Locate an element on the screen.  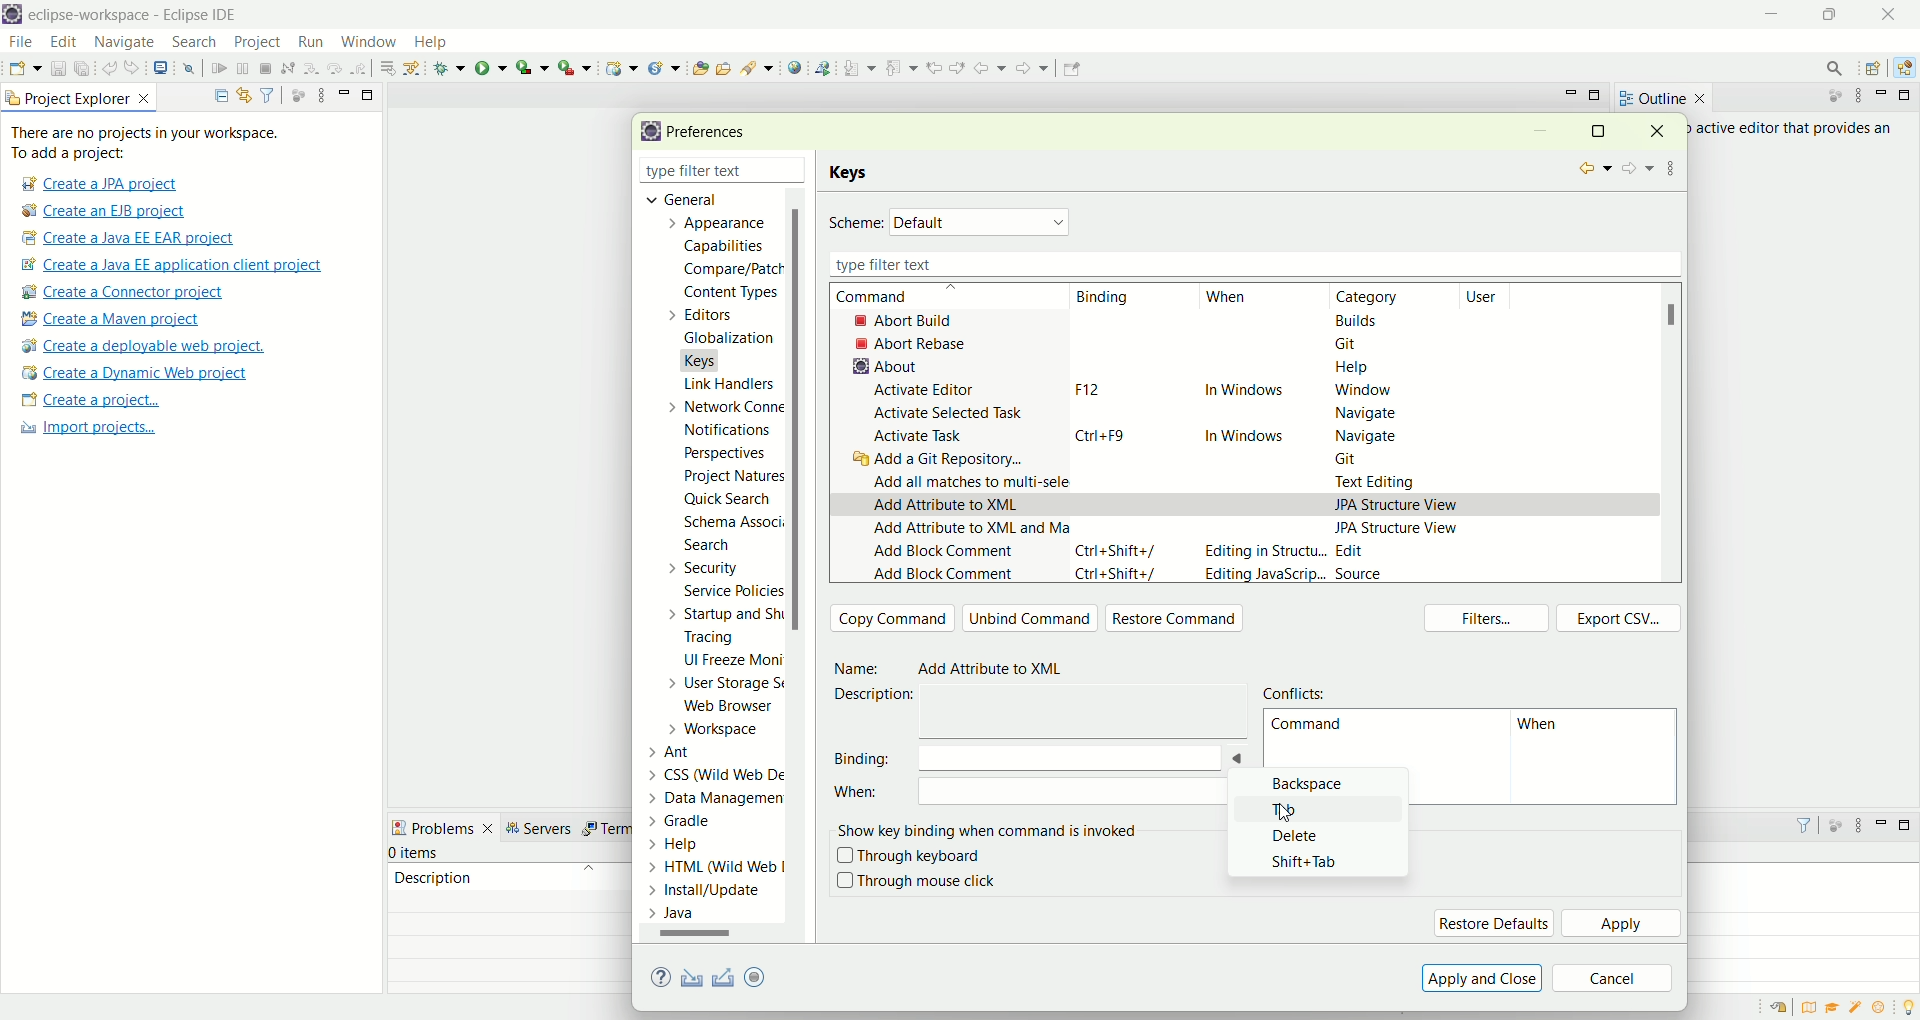
debug is located at coordinates (450, 68).